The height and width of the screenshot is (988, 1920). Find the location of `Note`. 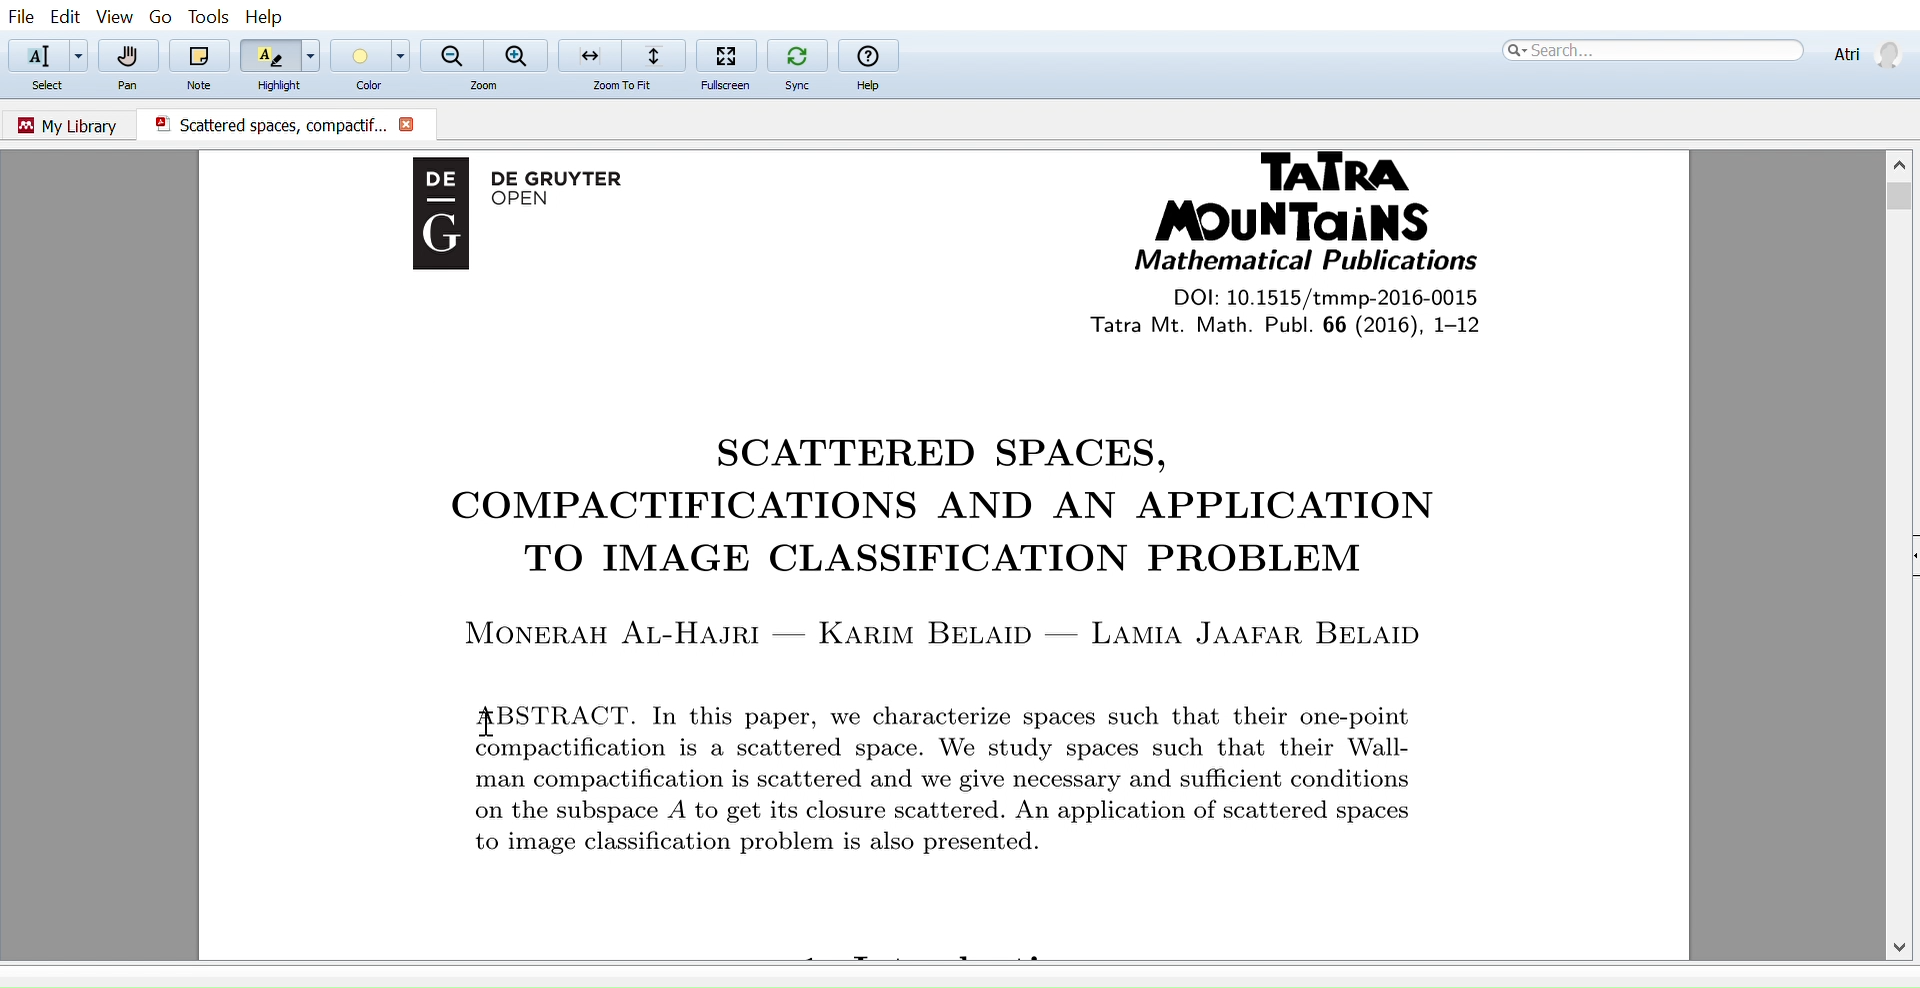

Note is located at coordinates (200, 55).